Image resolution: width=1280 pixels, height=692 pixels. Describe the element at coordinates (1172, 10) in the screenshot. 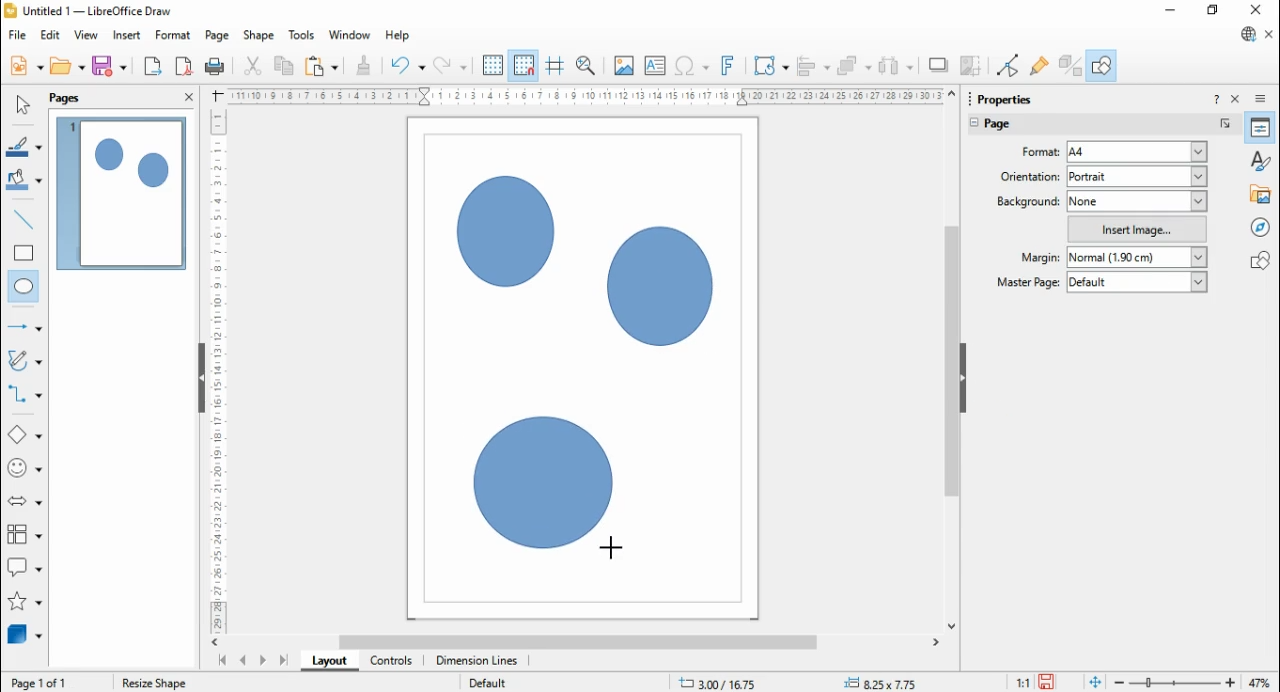

I see `minimize` at that location.